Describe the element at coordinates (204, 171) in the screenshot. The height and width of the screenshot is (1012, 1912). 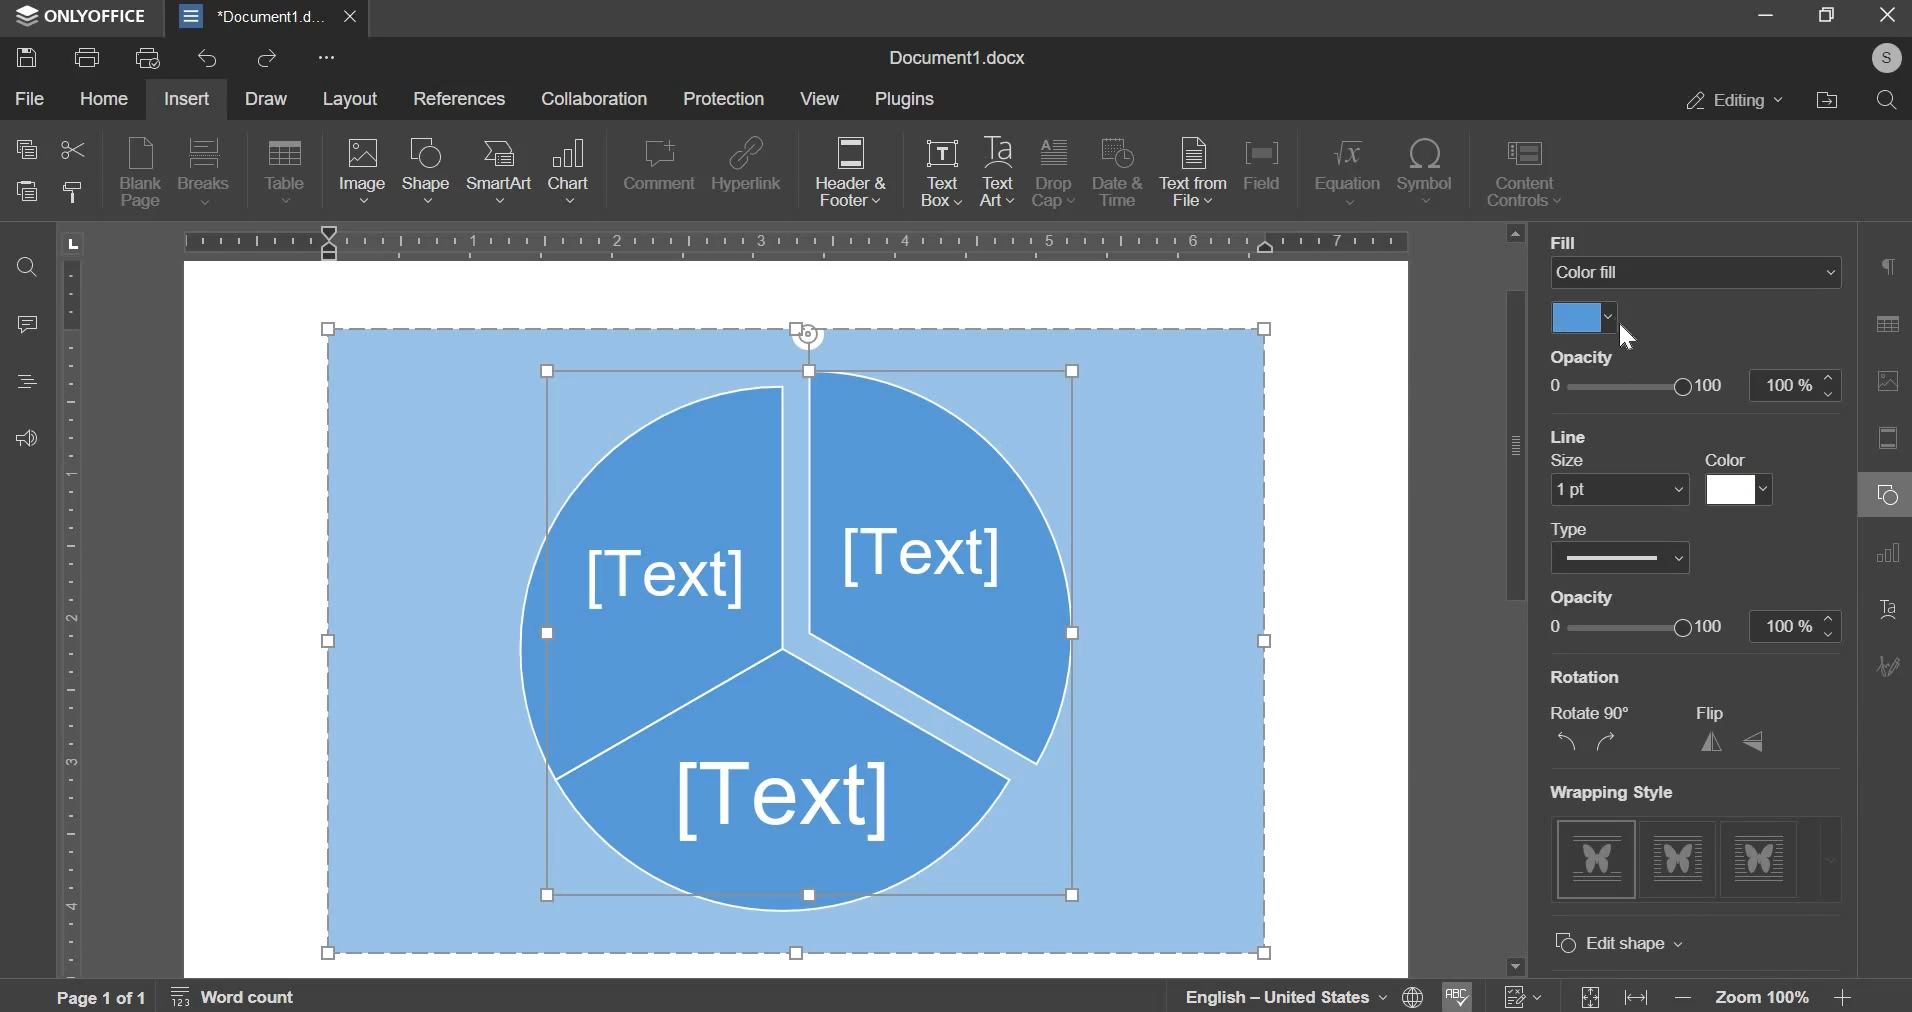
I see `breaks` at that location.